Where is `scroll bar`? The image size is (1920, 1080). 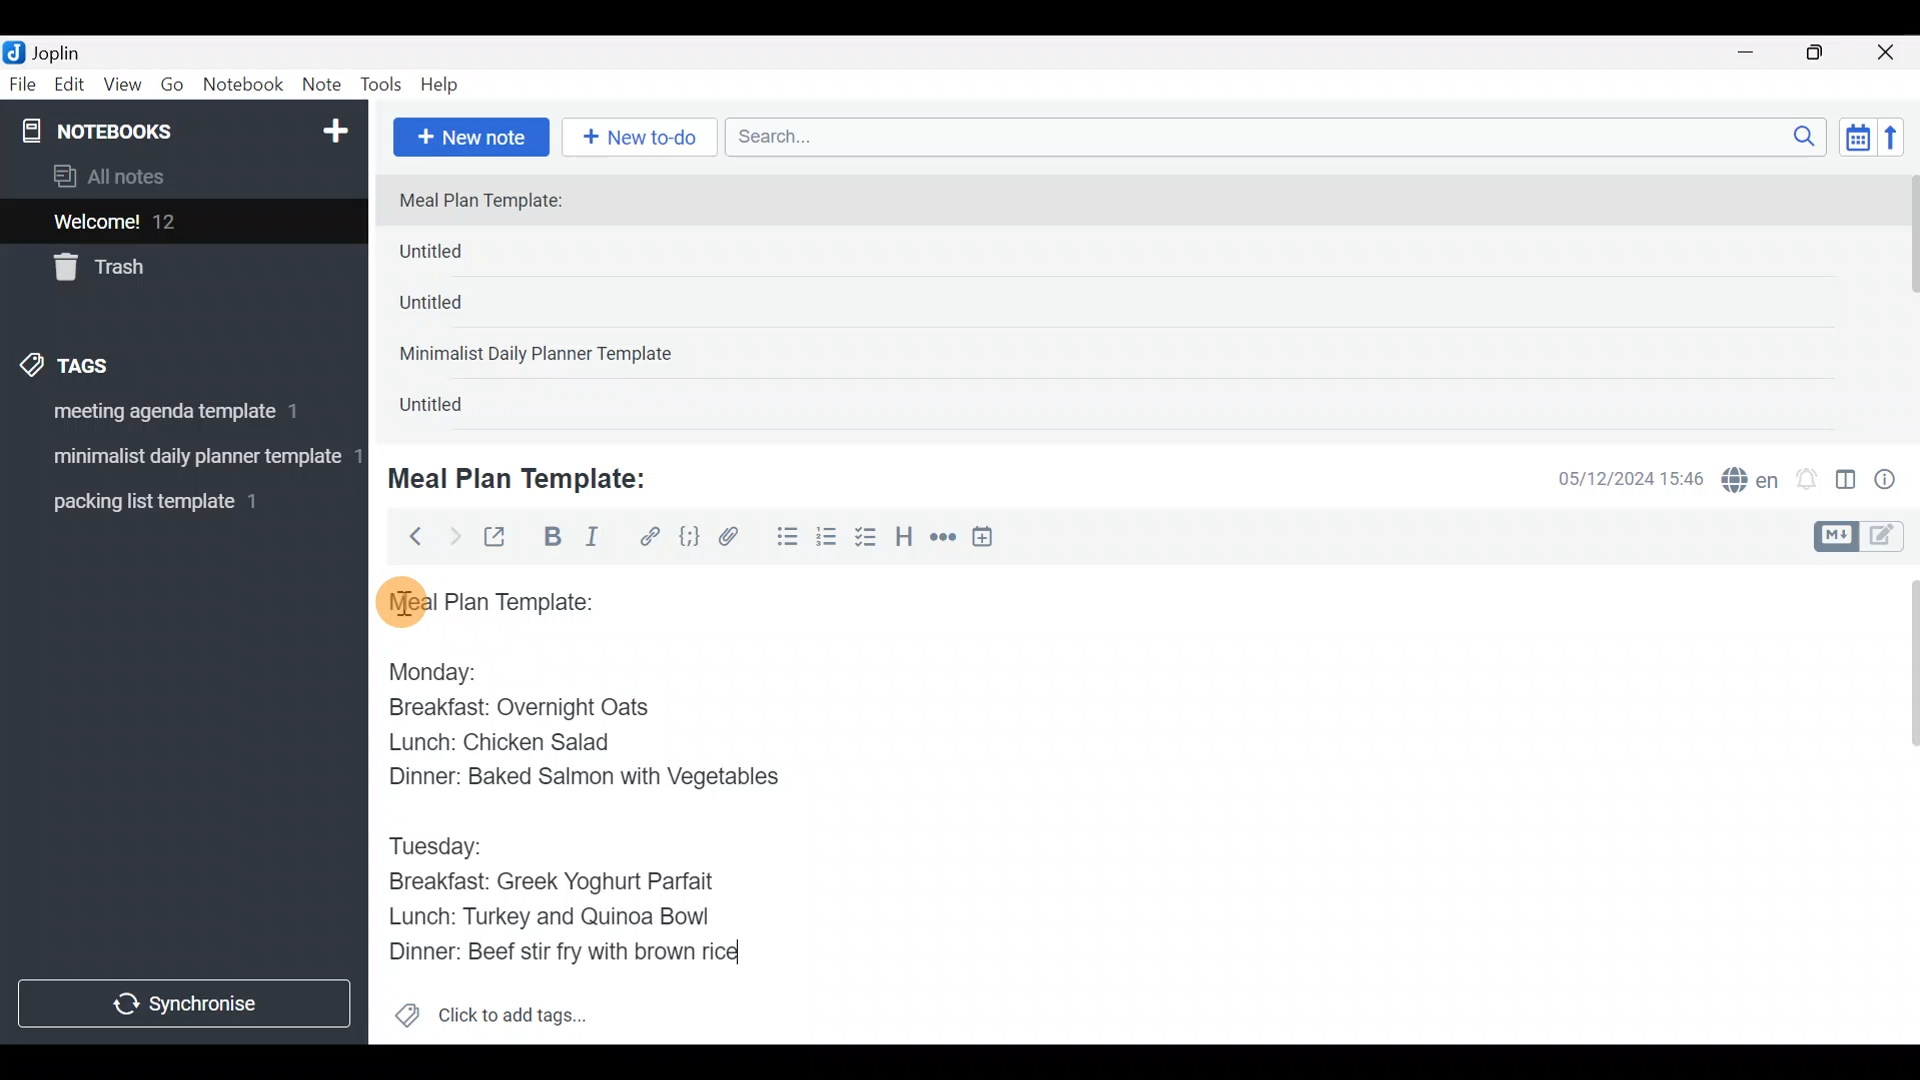 scroll bar is located at coordinates (1907, 302).